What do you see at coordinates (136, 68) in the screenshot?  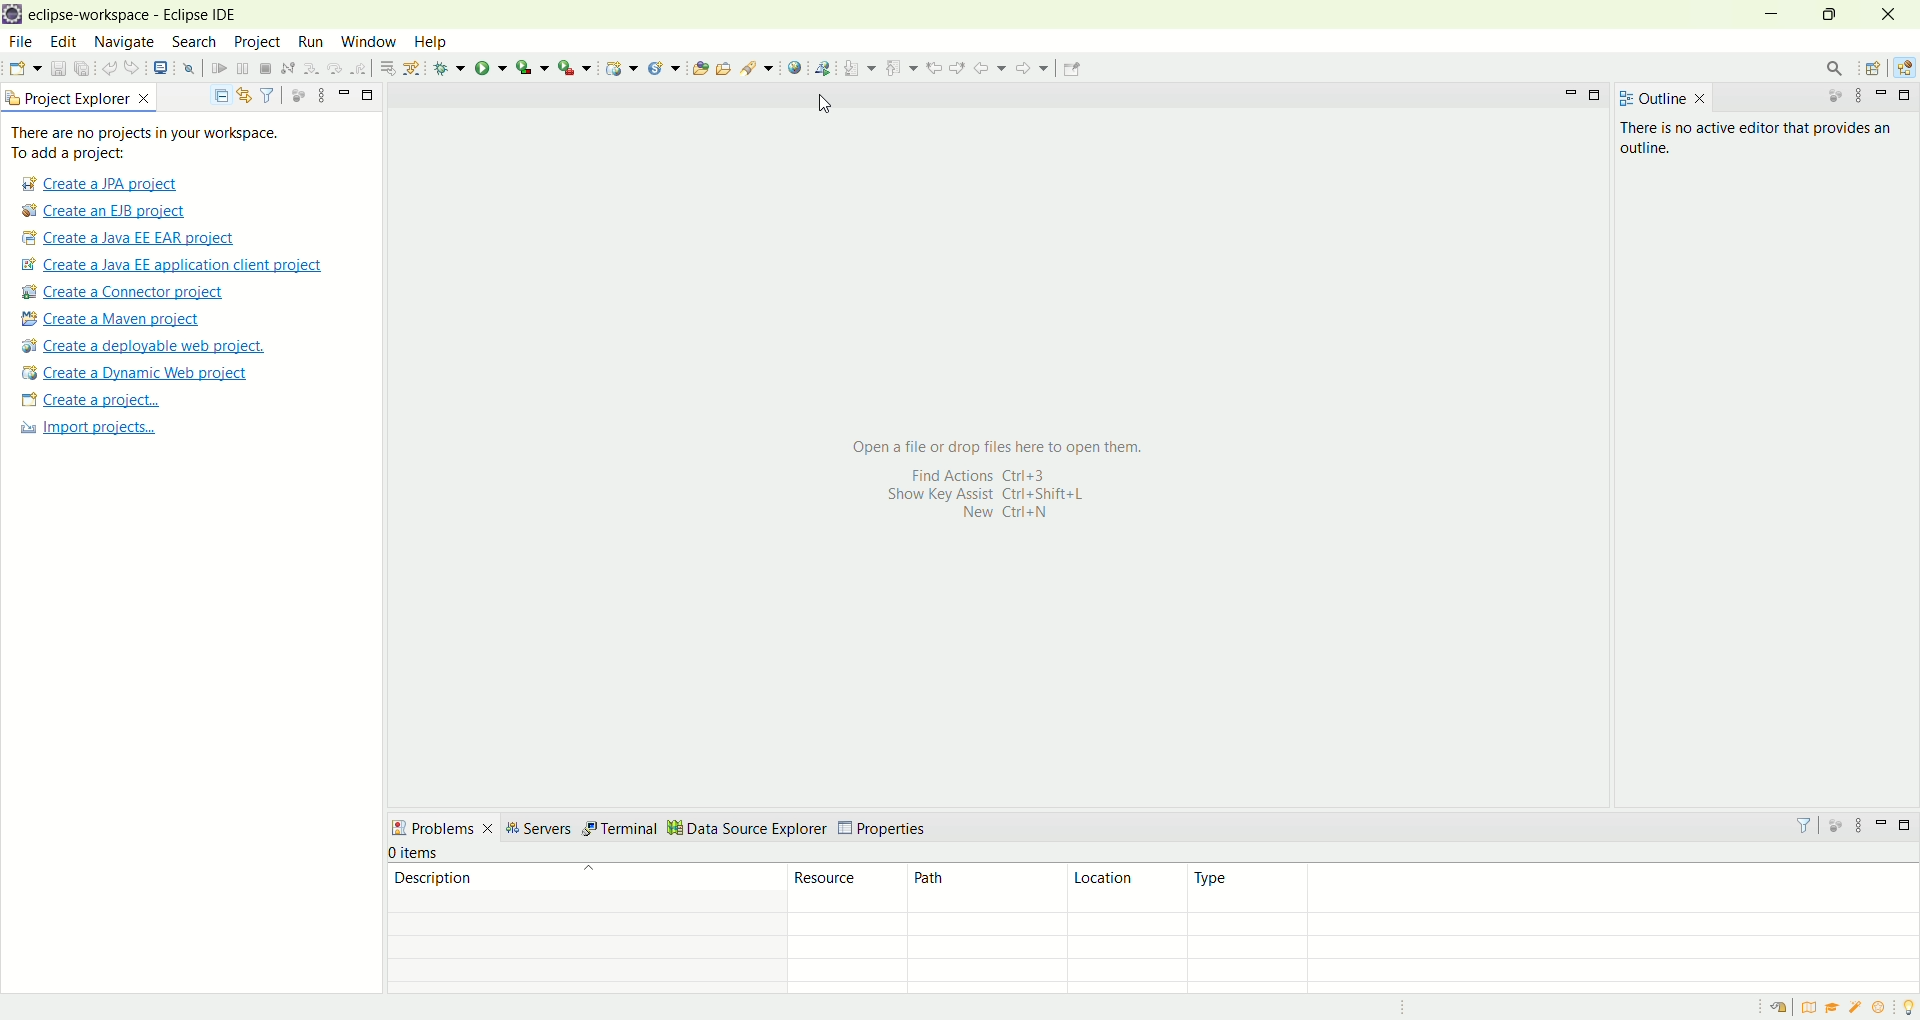 I see `redo` at bounding box center [136, 68].